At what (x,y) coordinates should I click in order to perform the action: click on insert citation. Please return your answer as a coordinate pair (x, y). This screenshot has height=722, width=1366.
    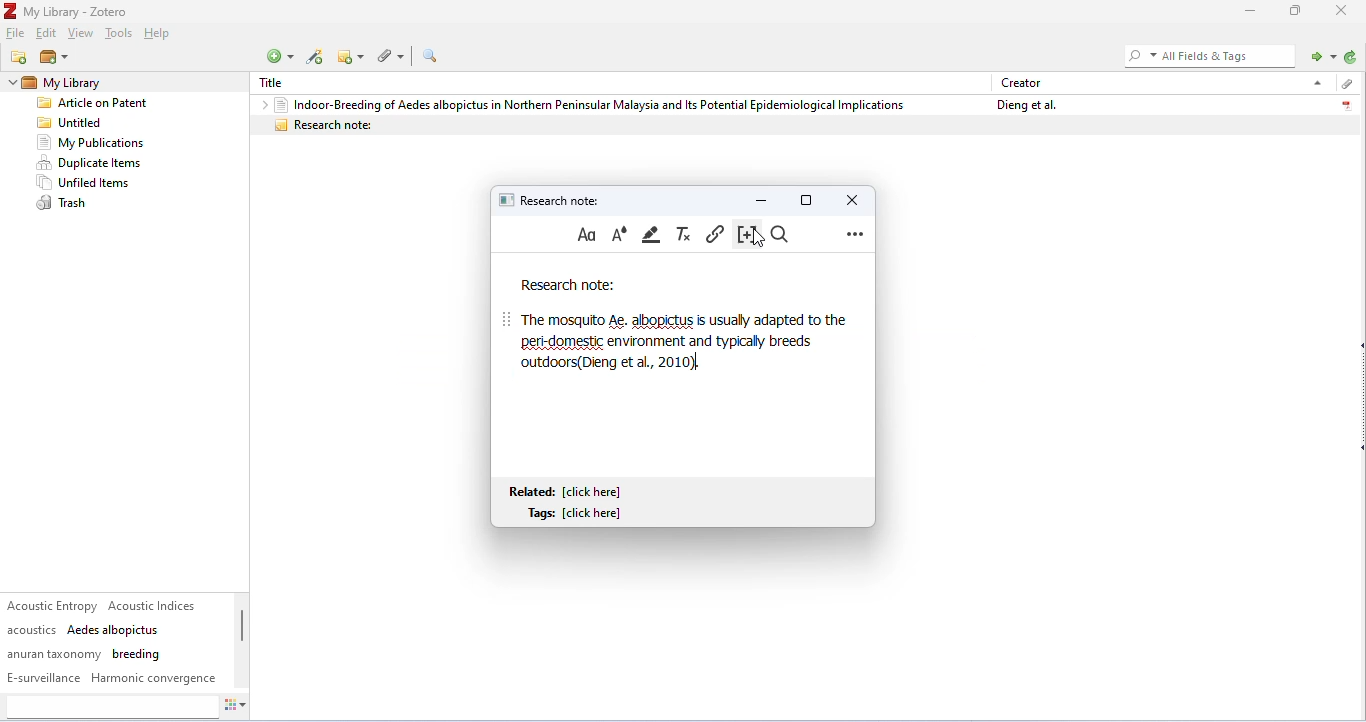
    Looking at the image, I should click on (744, 235).